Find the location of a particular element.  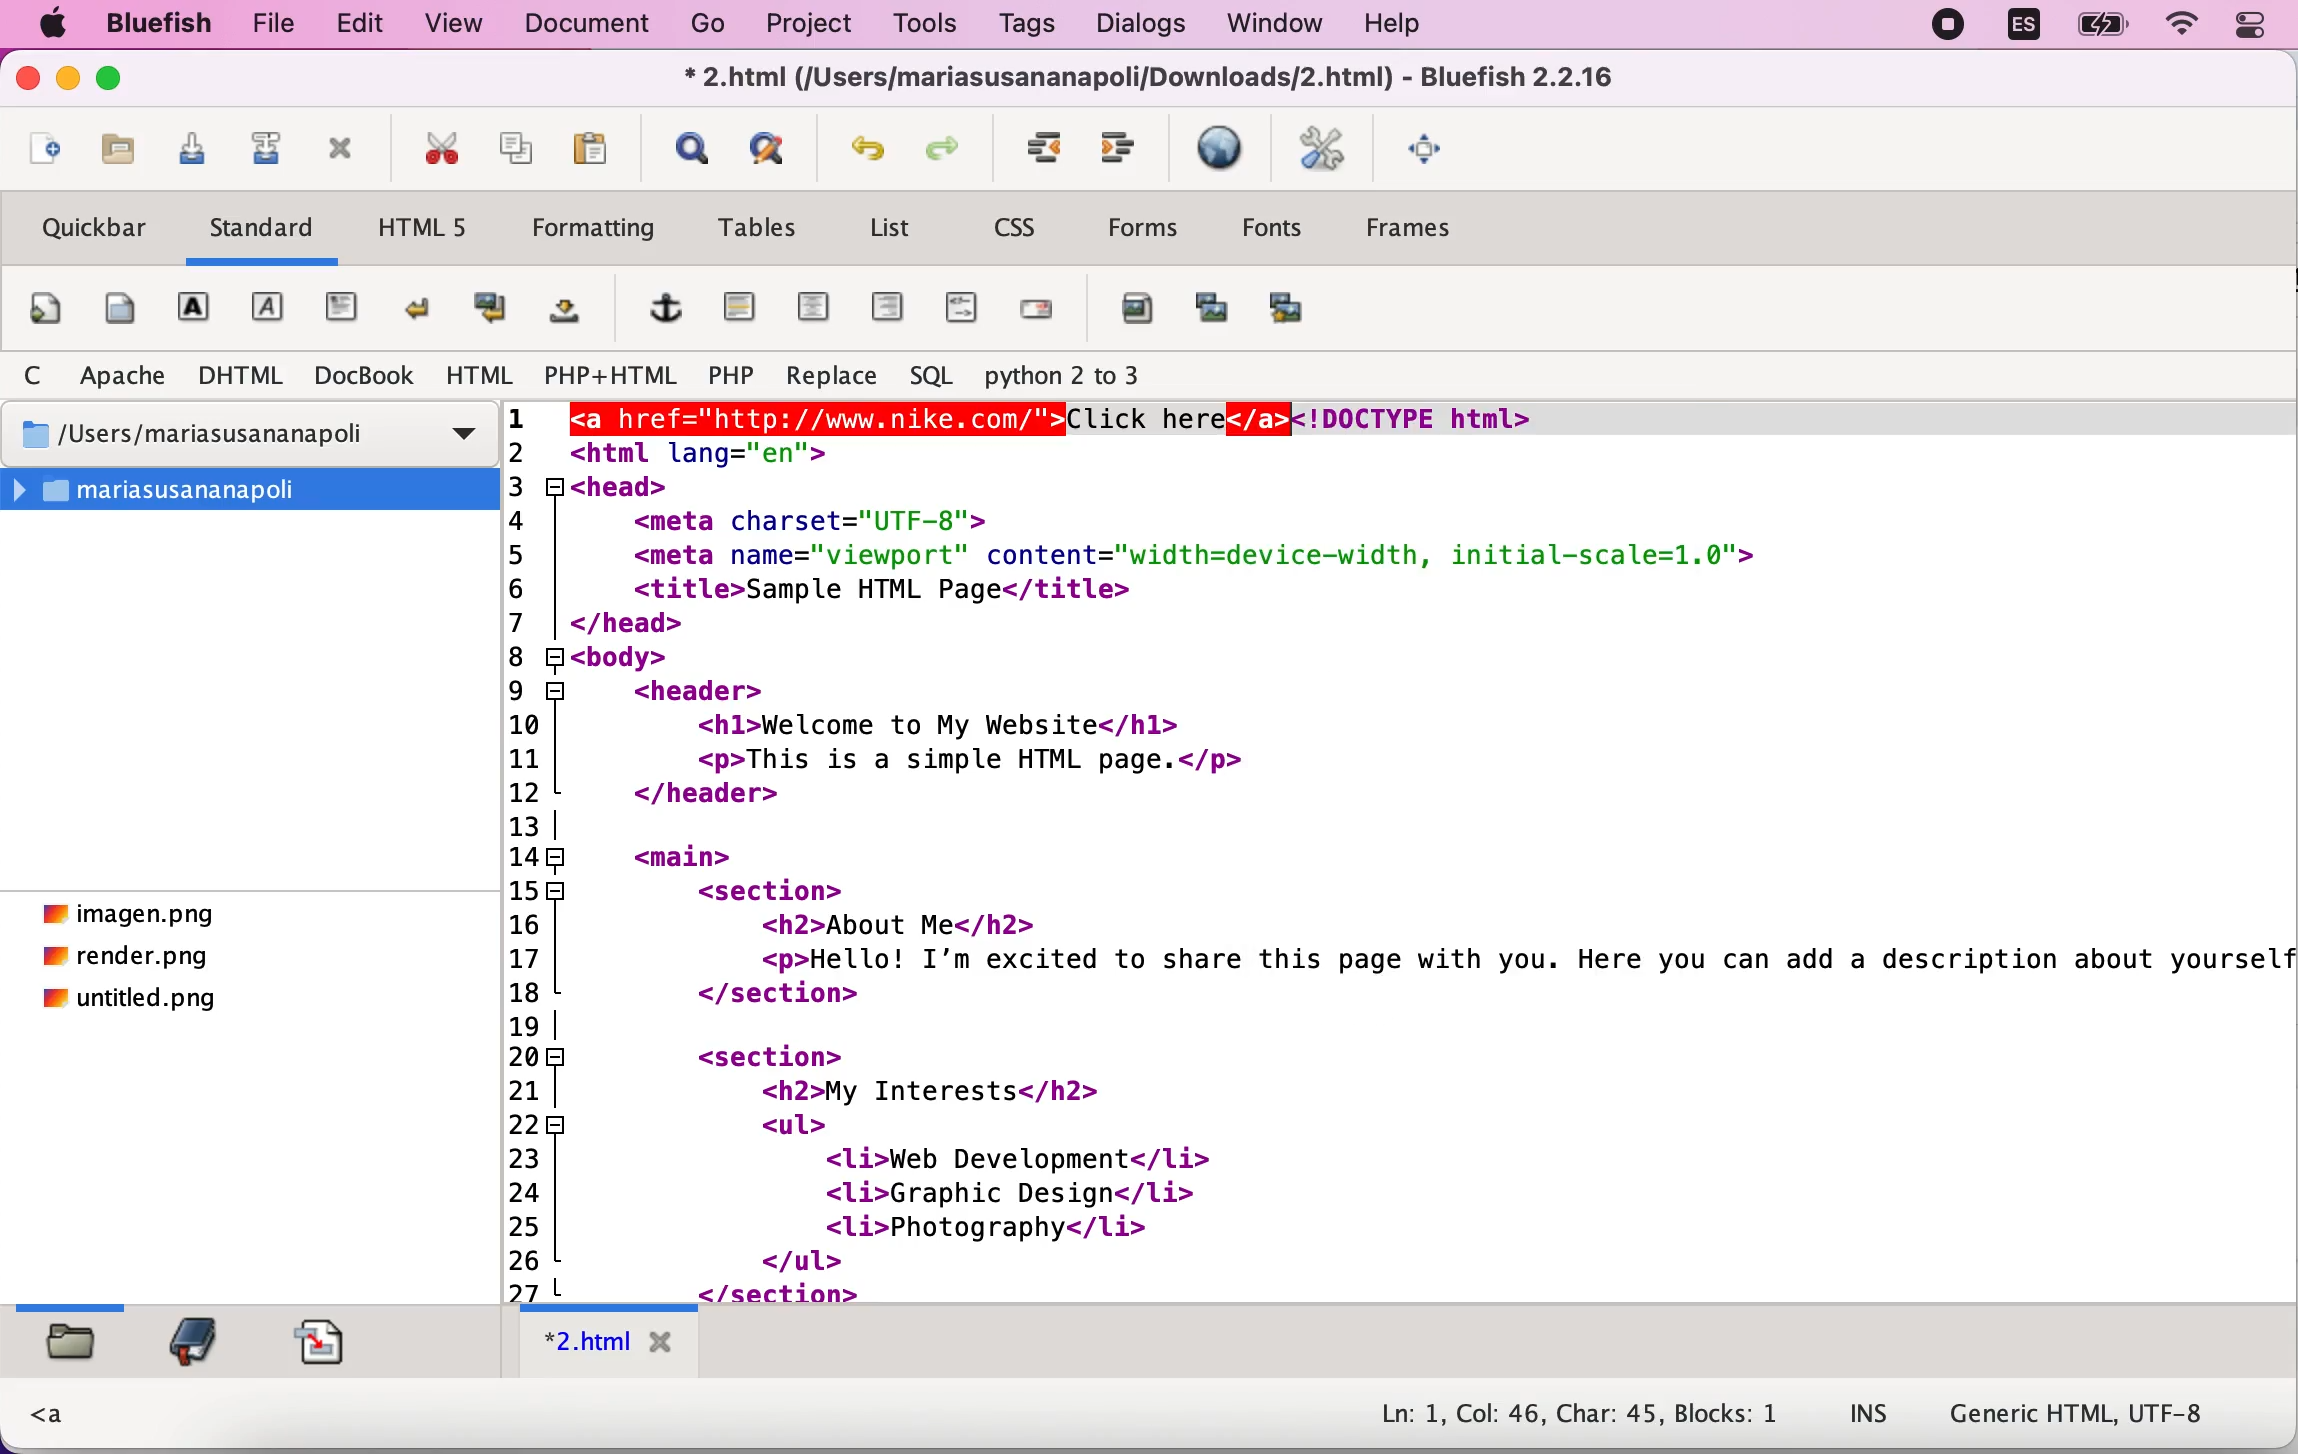

close current file is located at coordinates (341, 152).